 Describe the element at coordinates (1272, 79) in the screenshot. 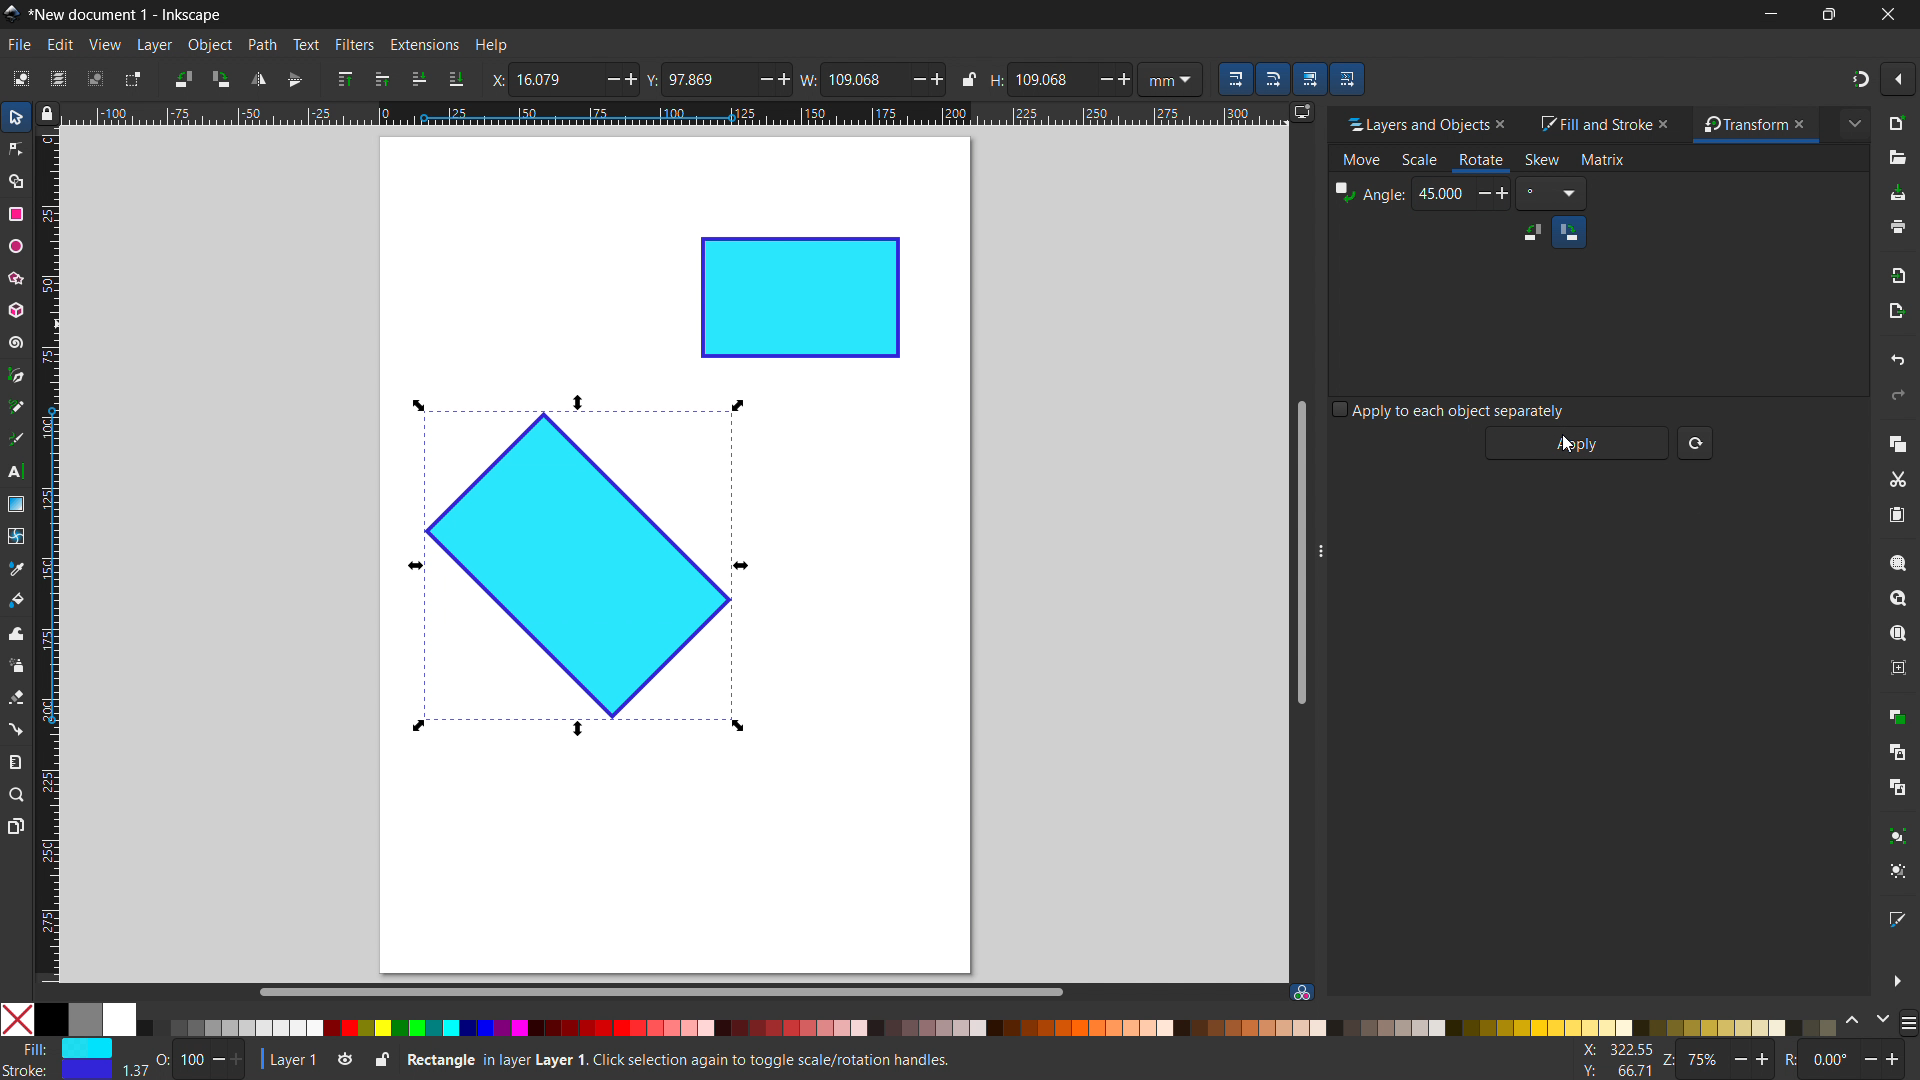

I see `when scaling rectangle, scale the radii of the rounded corners` at that location.